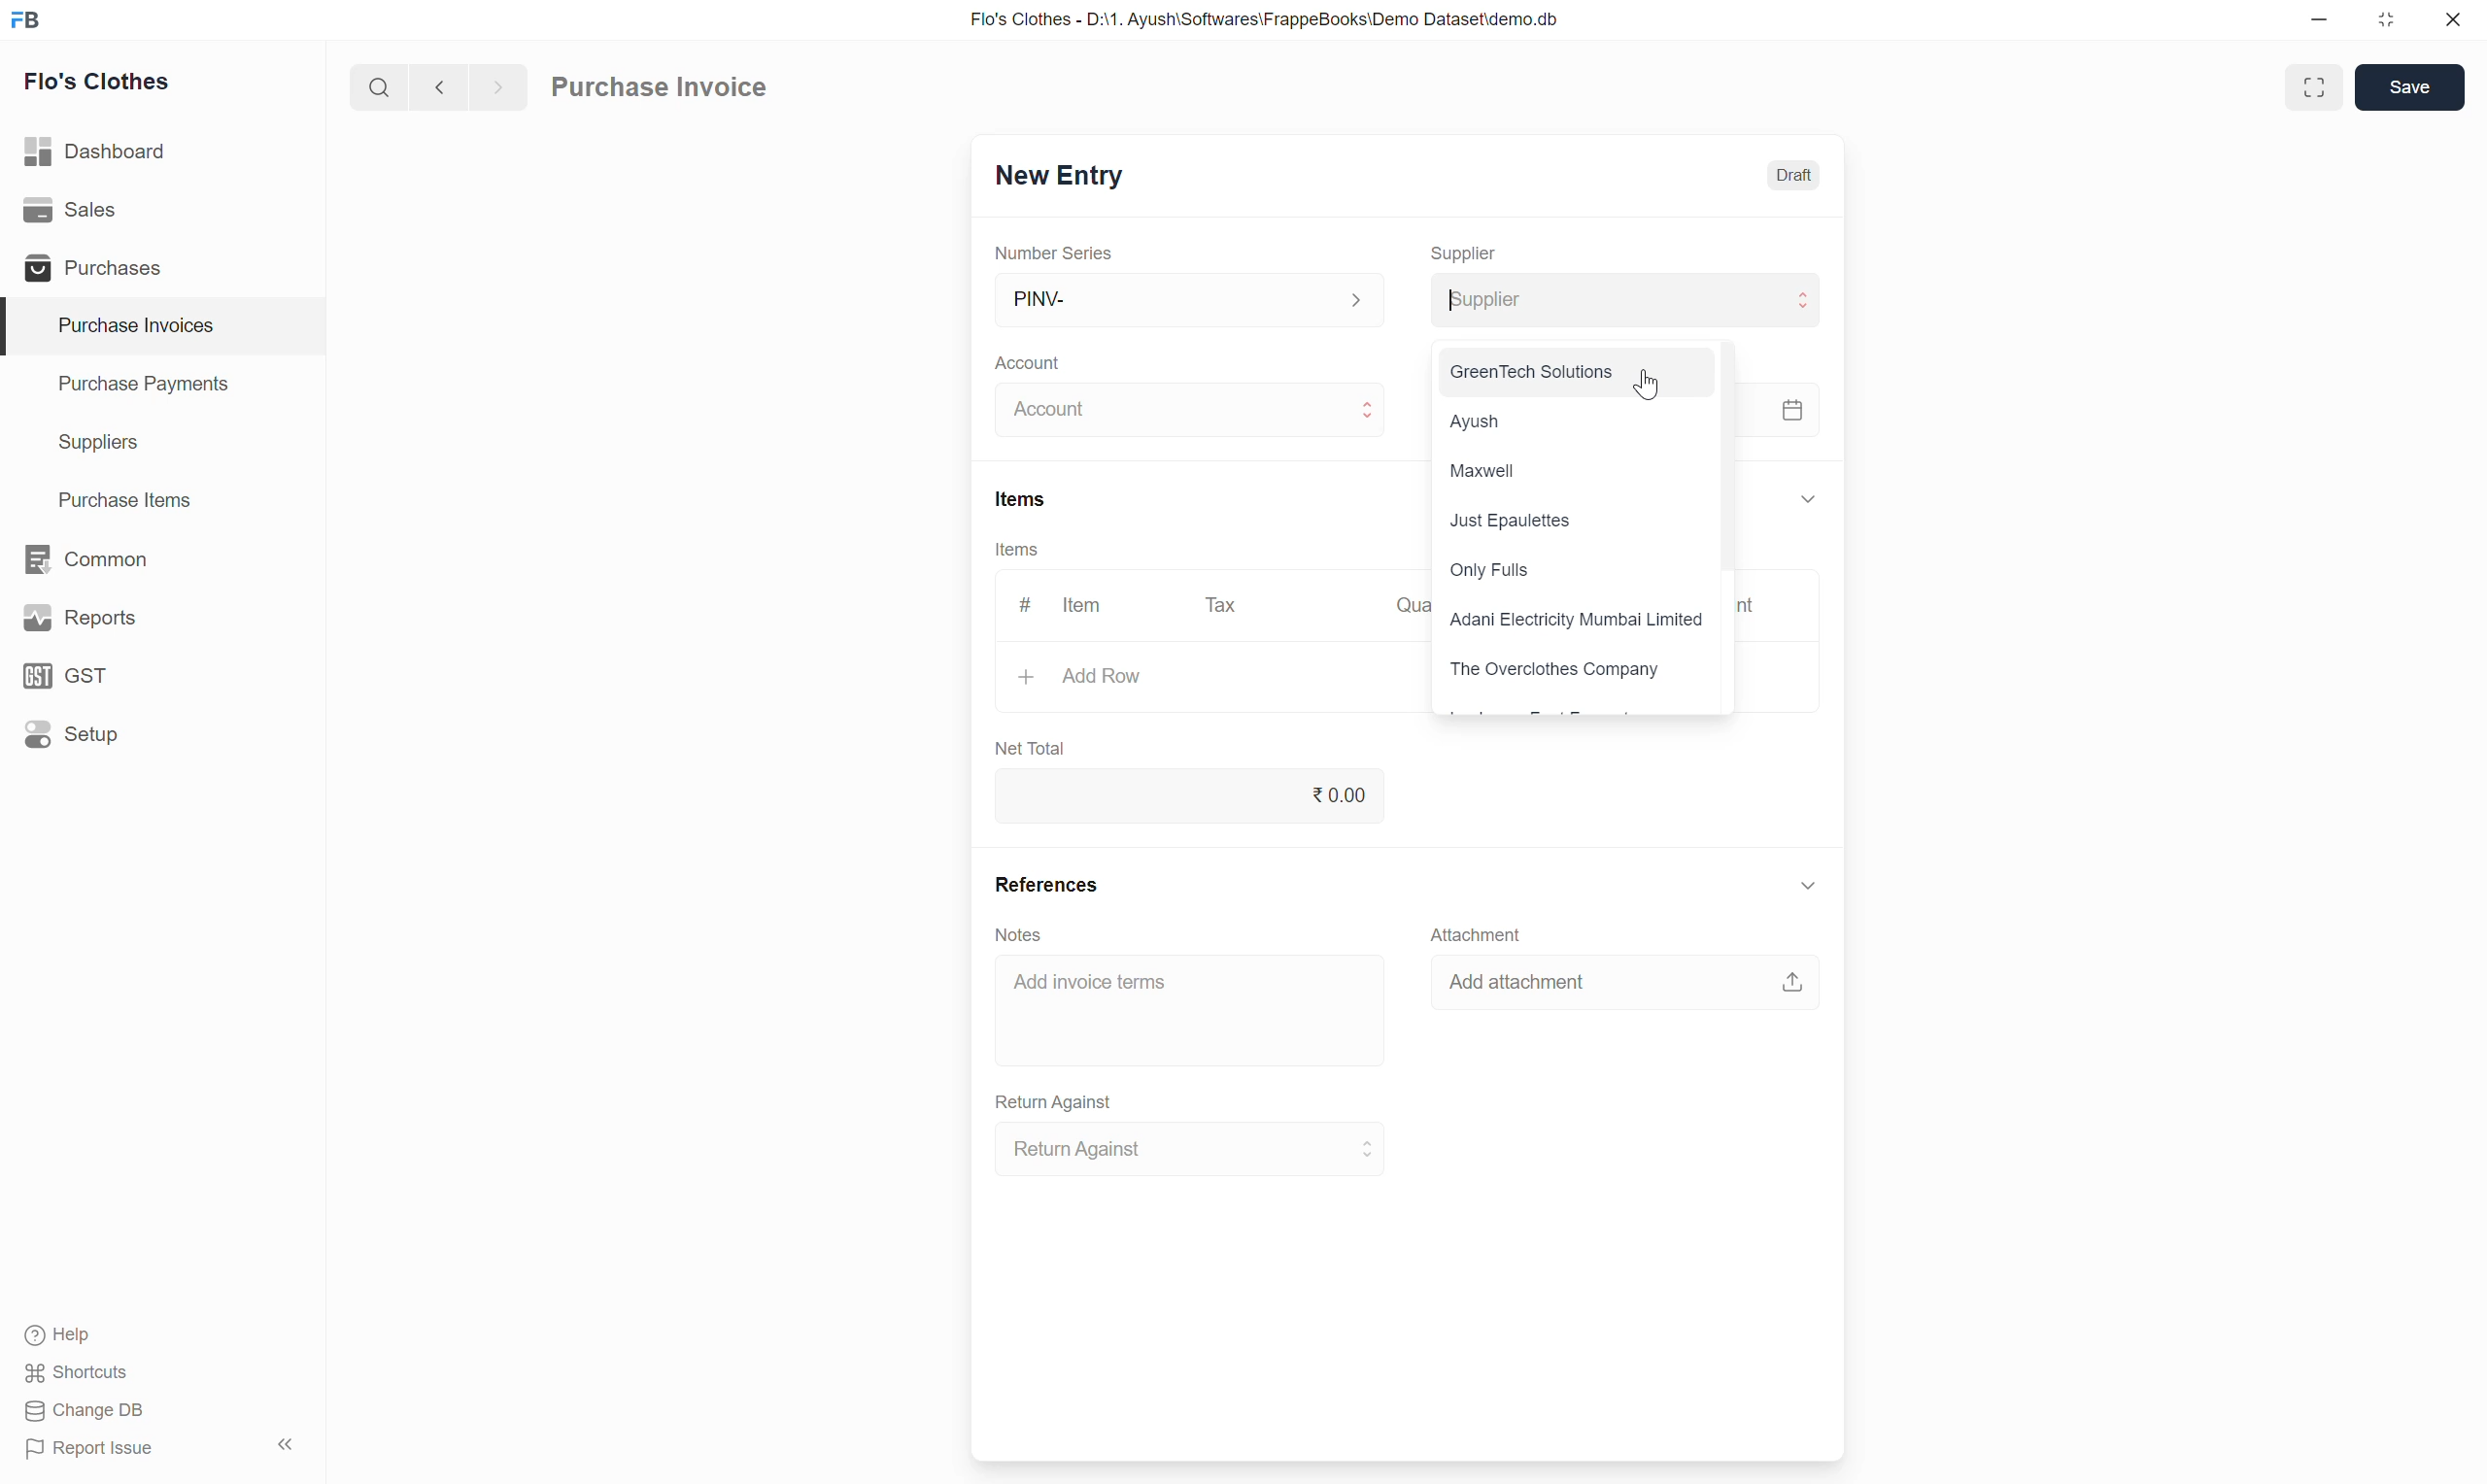  What do you see at coordinates (1577, 568) in the screenshot?
I see `Only Fulls` at bounding box center [1577, 568].